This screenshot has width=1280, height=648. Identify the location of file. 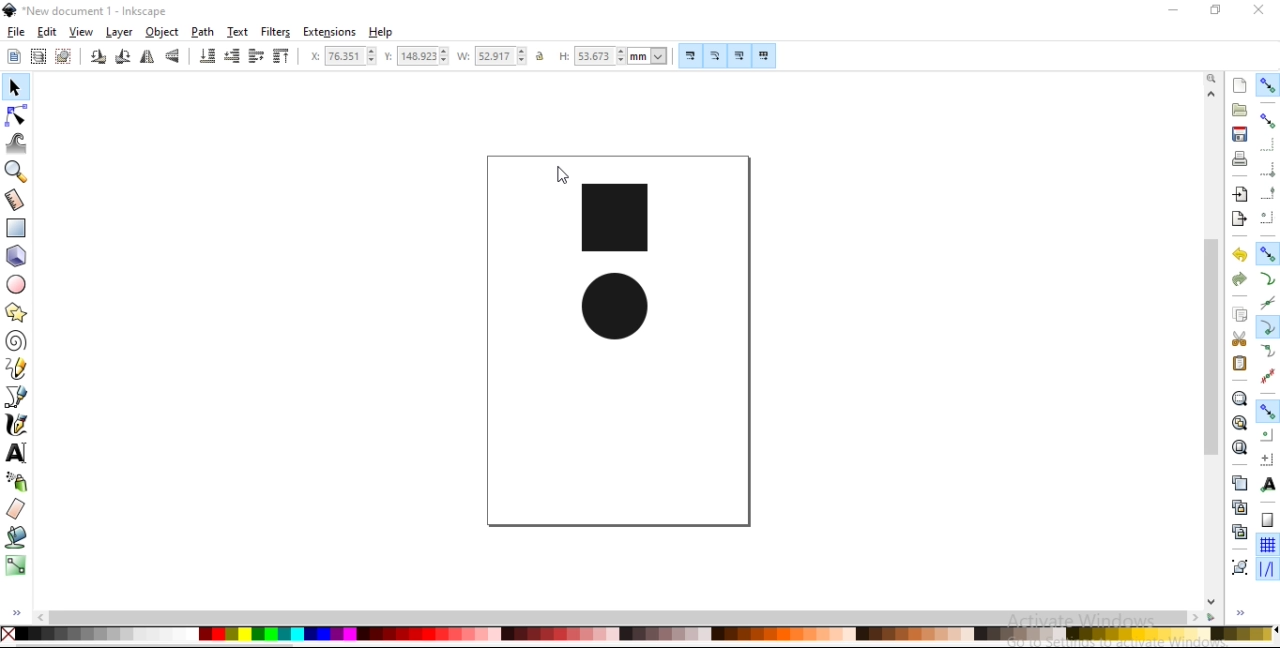
(17, 32).